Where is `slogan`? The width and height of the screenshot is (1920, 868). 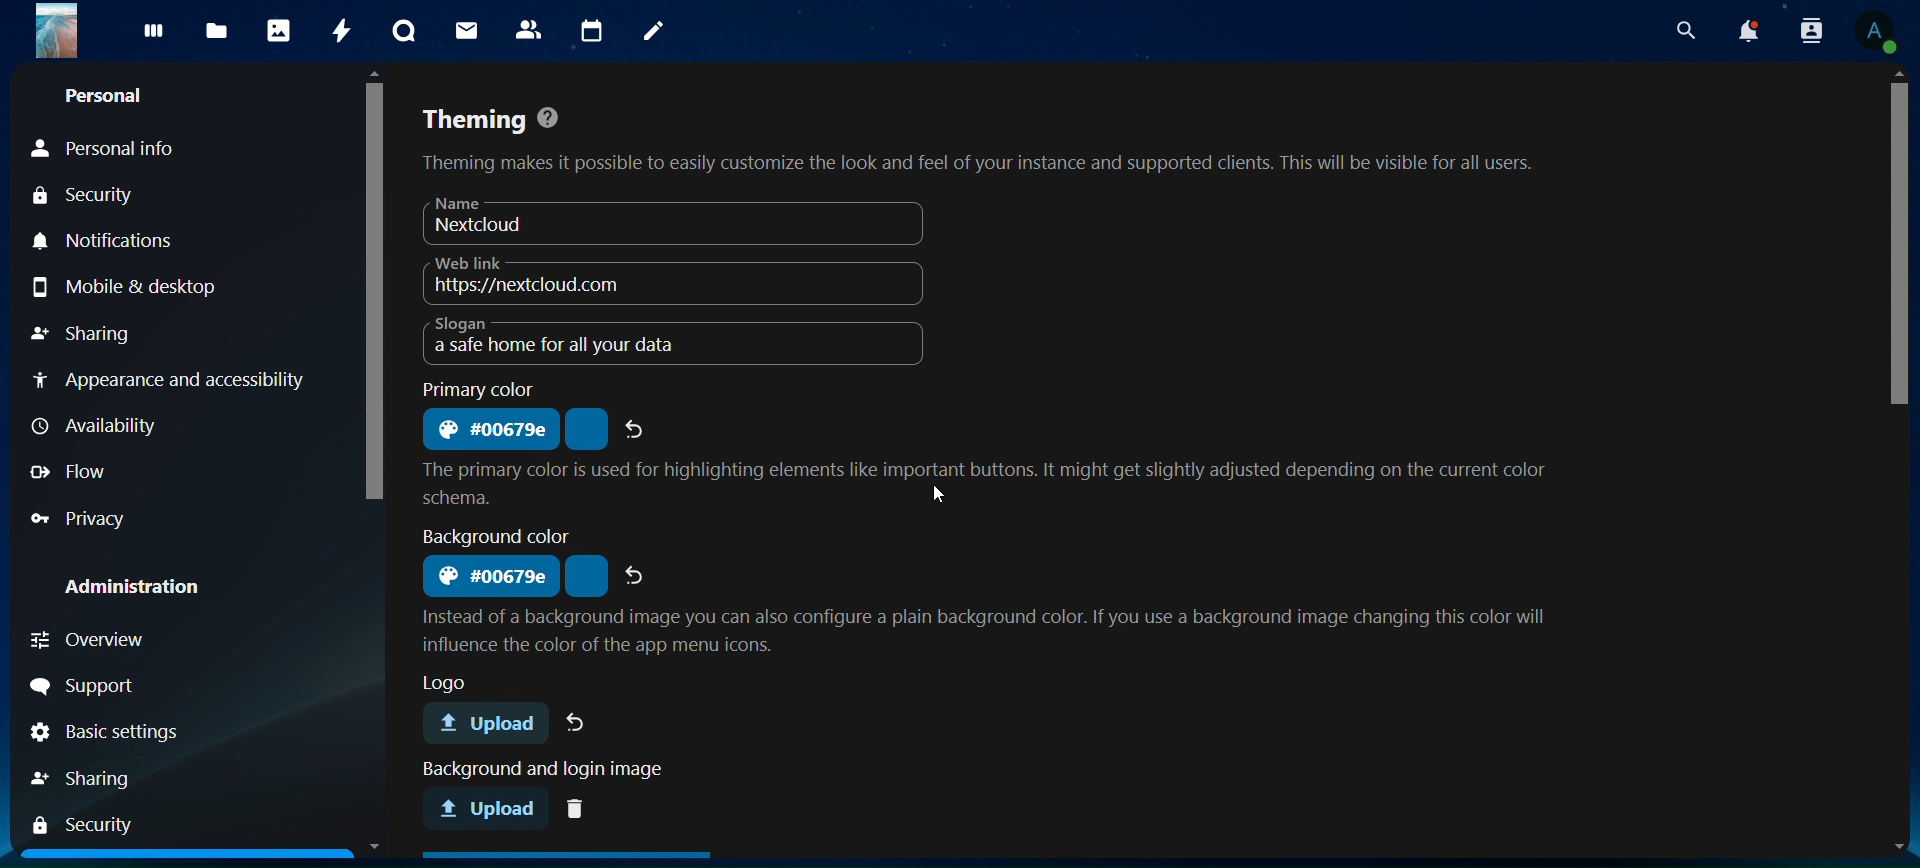
slogan is located at coordinates (619, 342).